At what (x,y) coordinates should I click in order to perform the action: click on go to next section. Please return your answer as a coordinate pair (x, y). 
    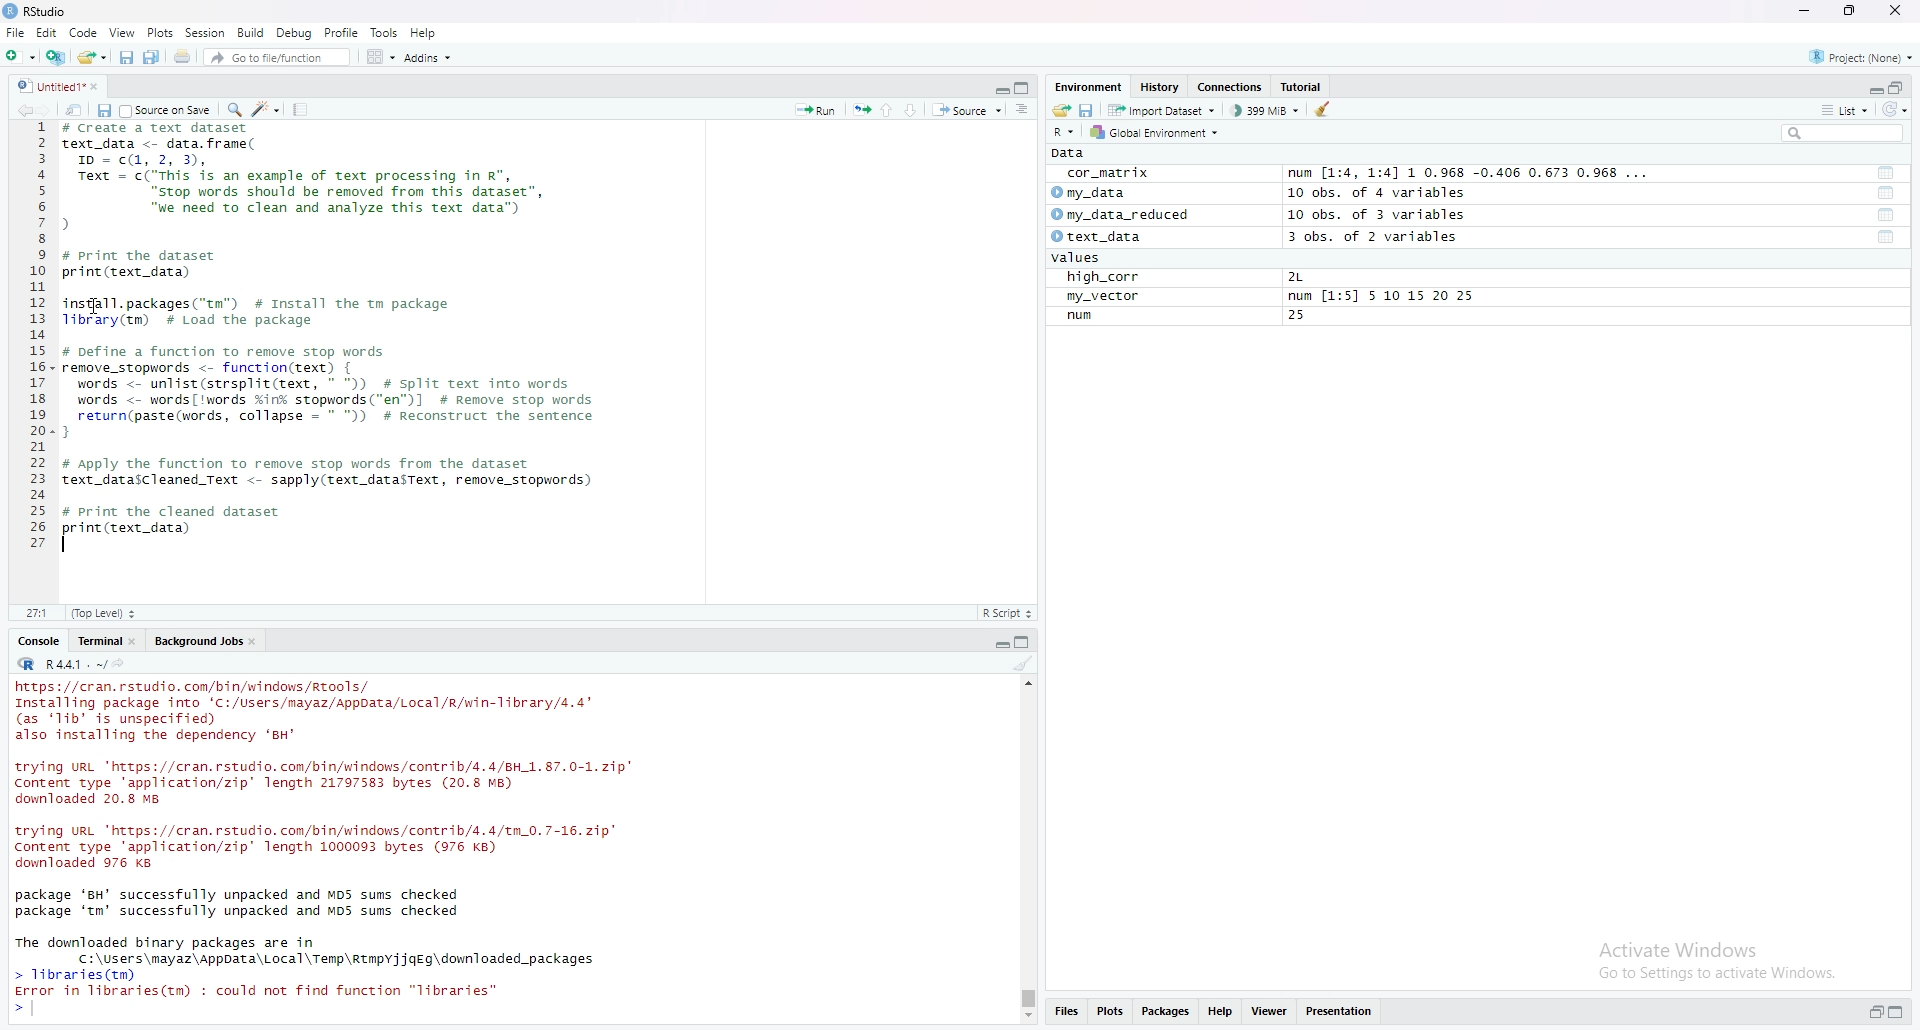
    Looking at the image, I should click on (915, 108).